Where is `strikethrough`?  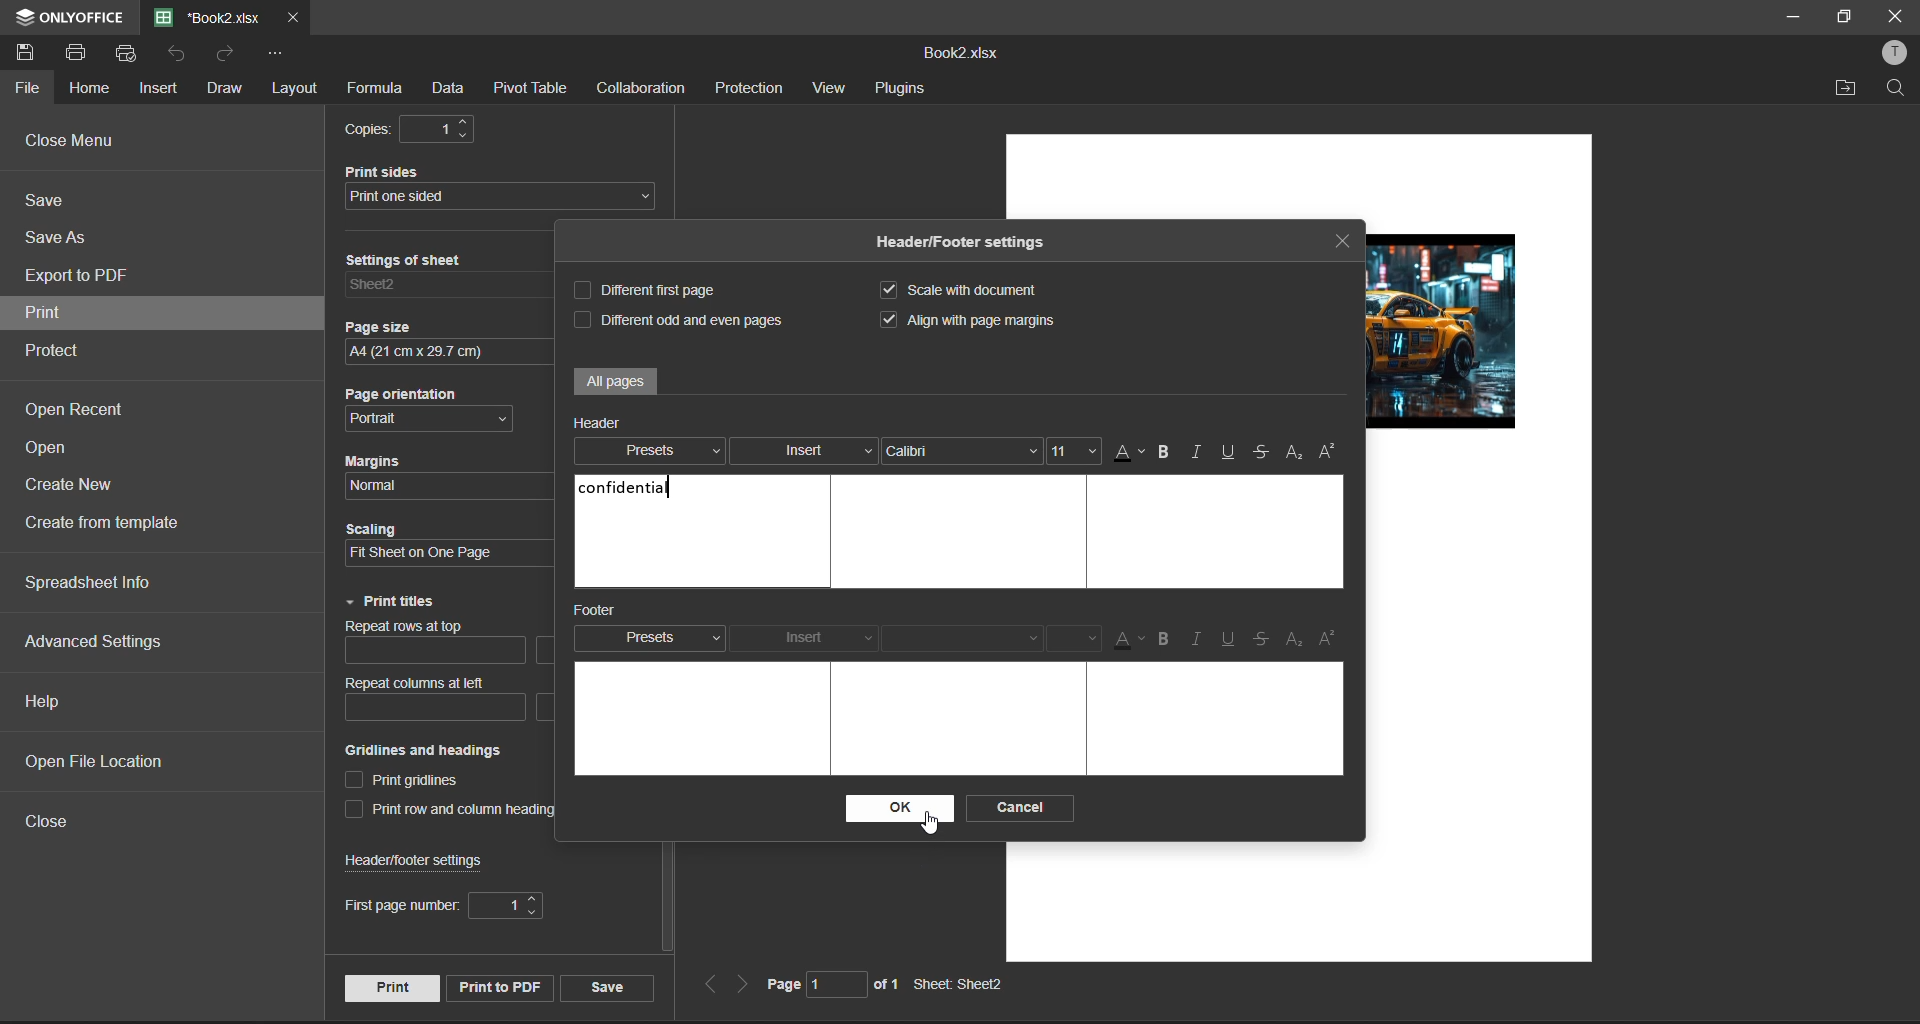
strikethrough is located at coordinates (1262, 641).